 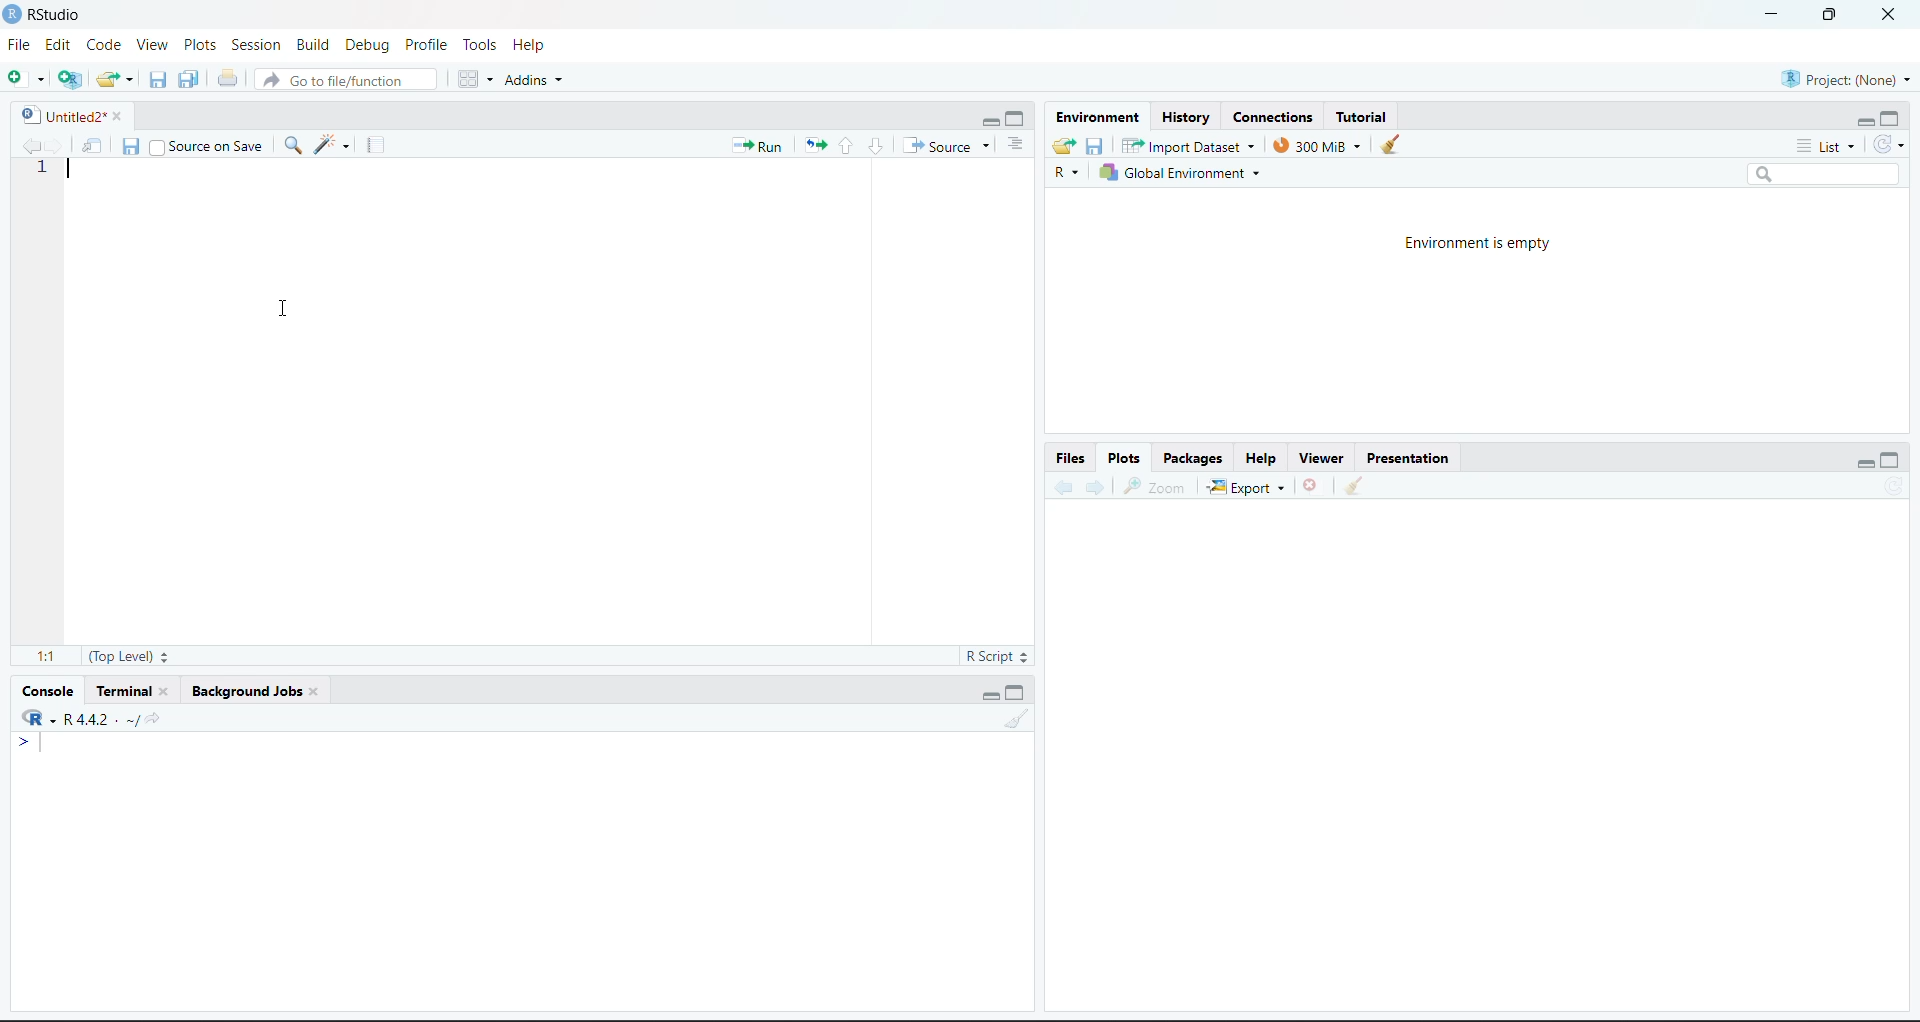 What do you see at coordinates (1018, 120) in the screenshot?
I see `hide console` at bounding box center [1018, 120].